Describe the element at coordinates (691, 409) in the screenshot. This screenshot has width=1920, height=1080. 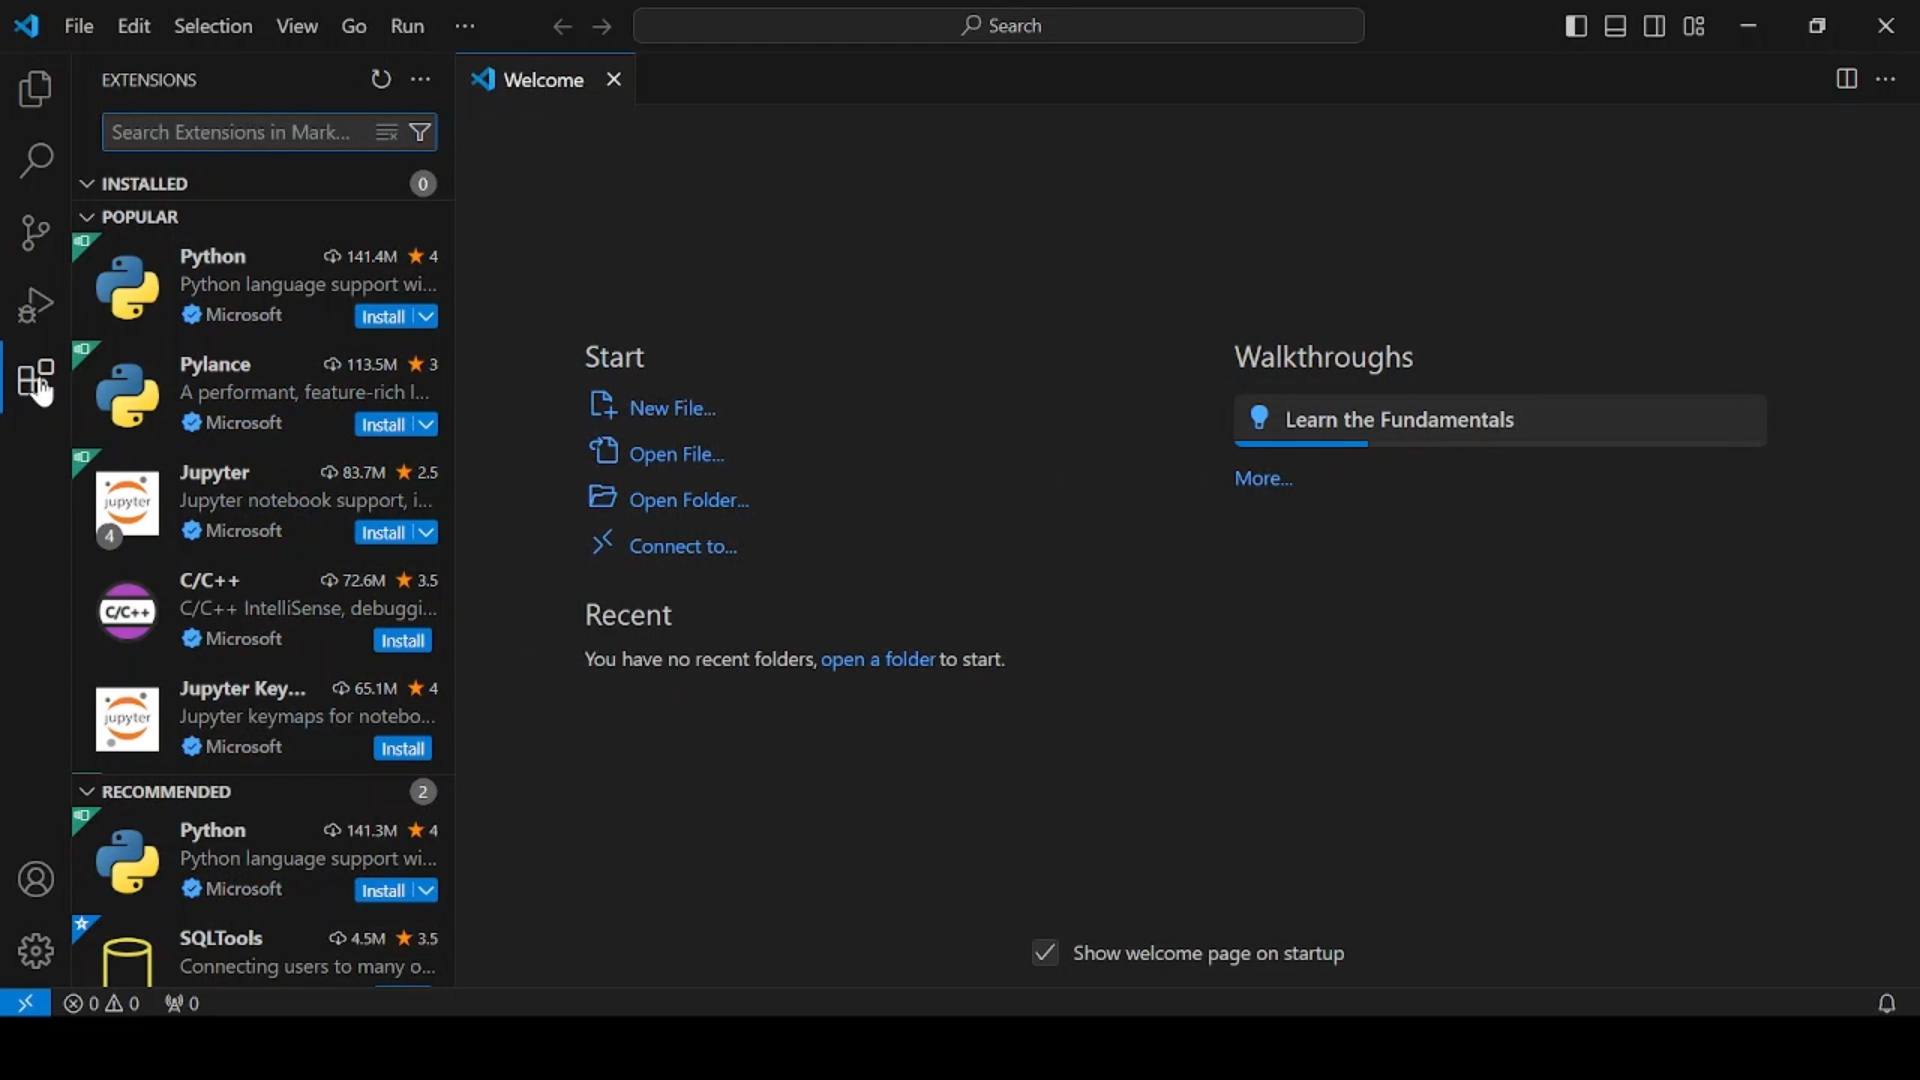
I see `new file` at that location.